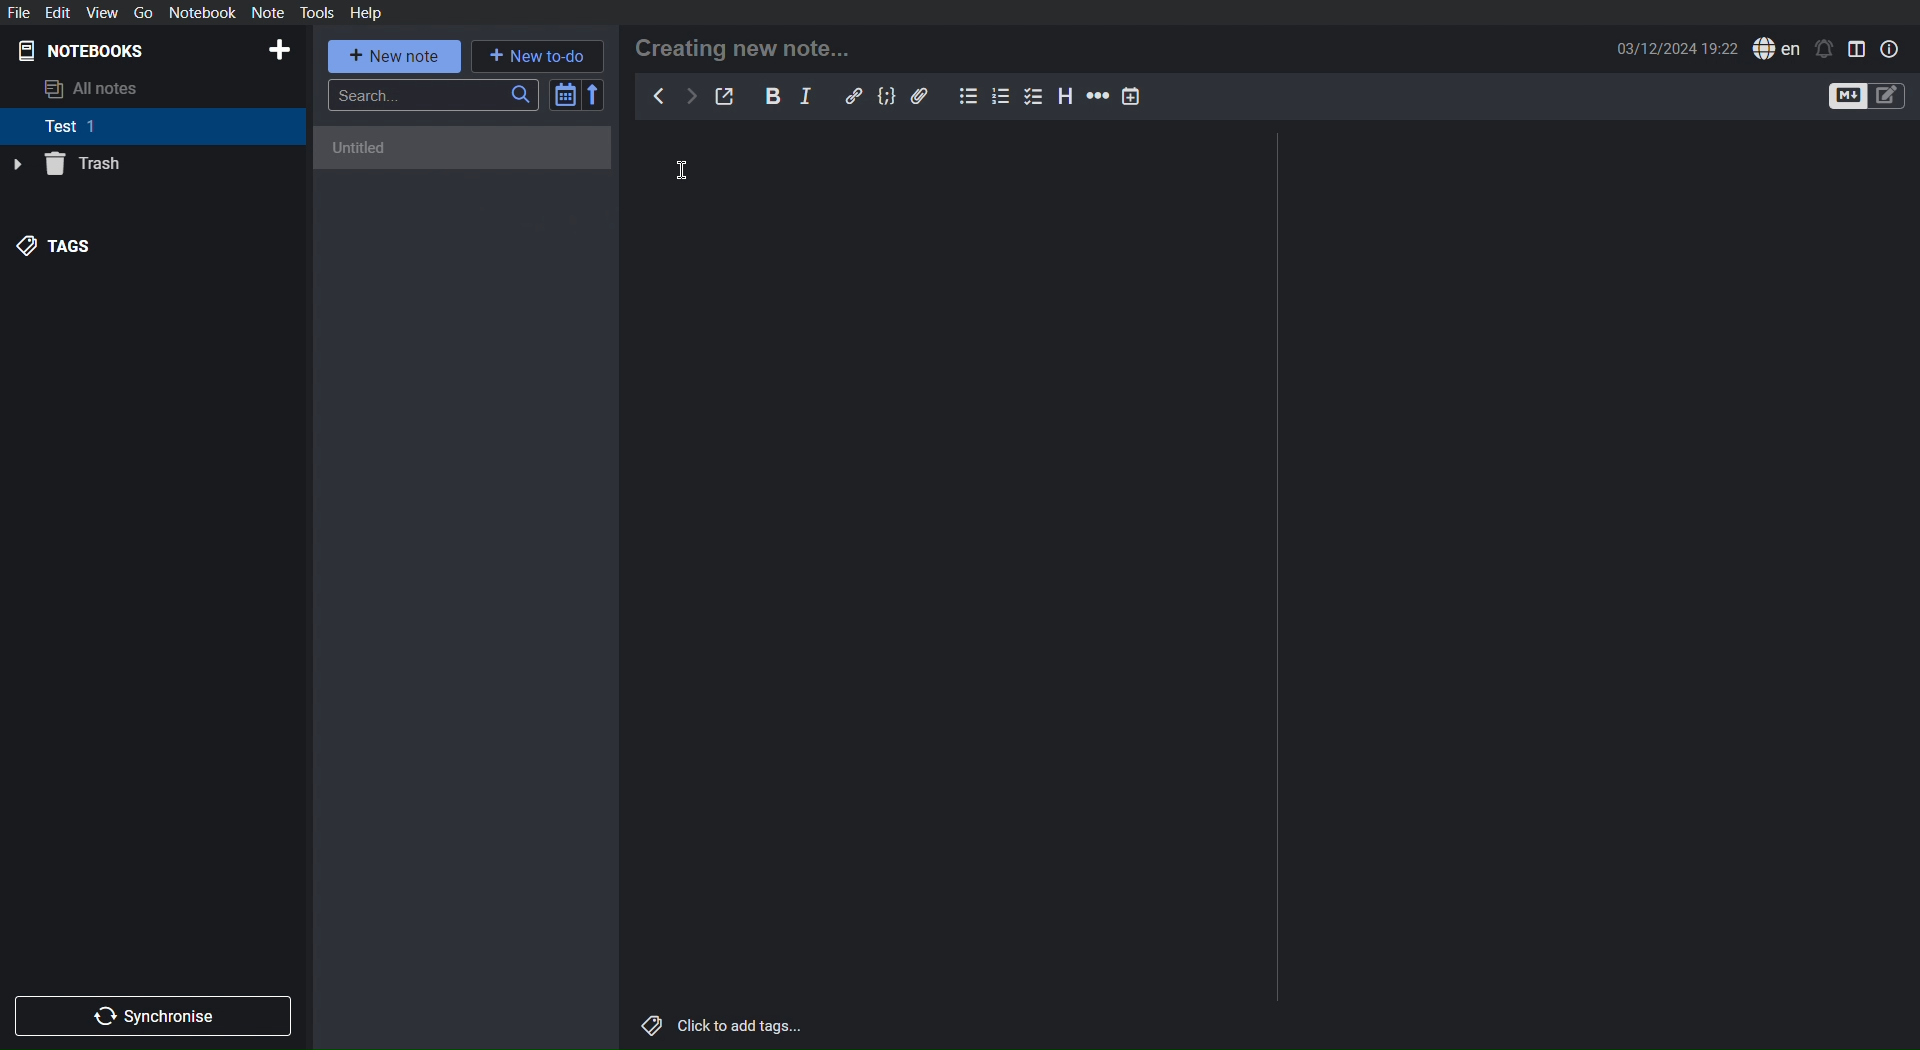  I want to click on Tools, so click(318, 13).